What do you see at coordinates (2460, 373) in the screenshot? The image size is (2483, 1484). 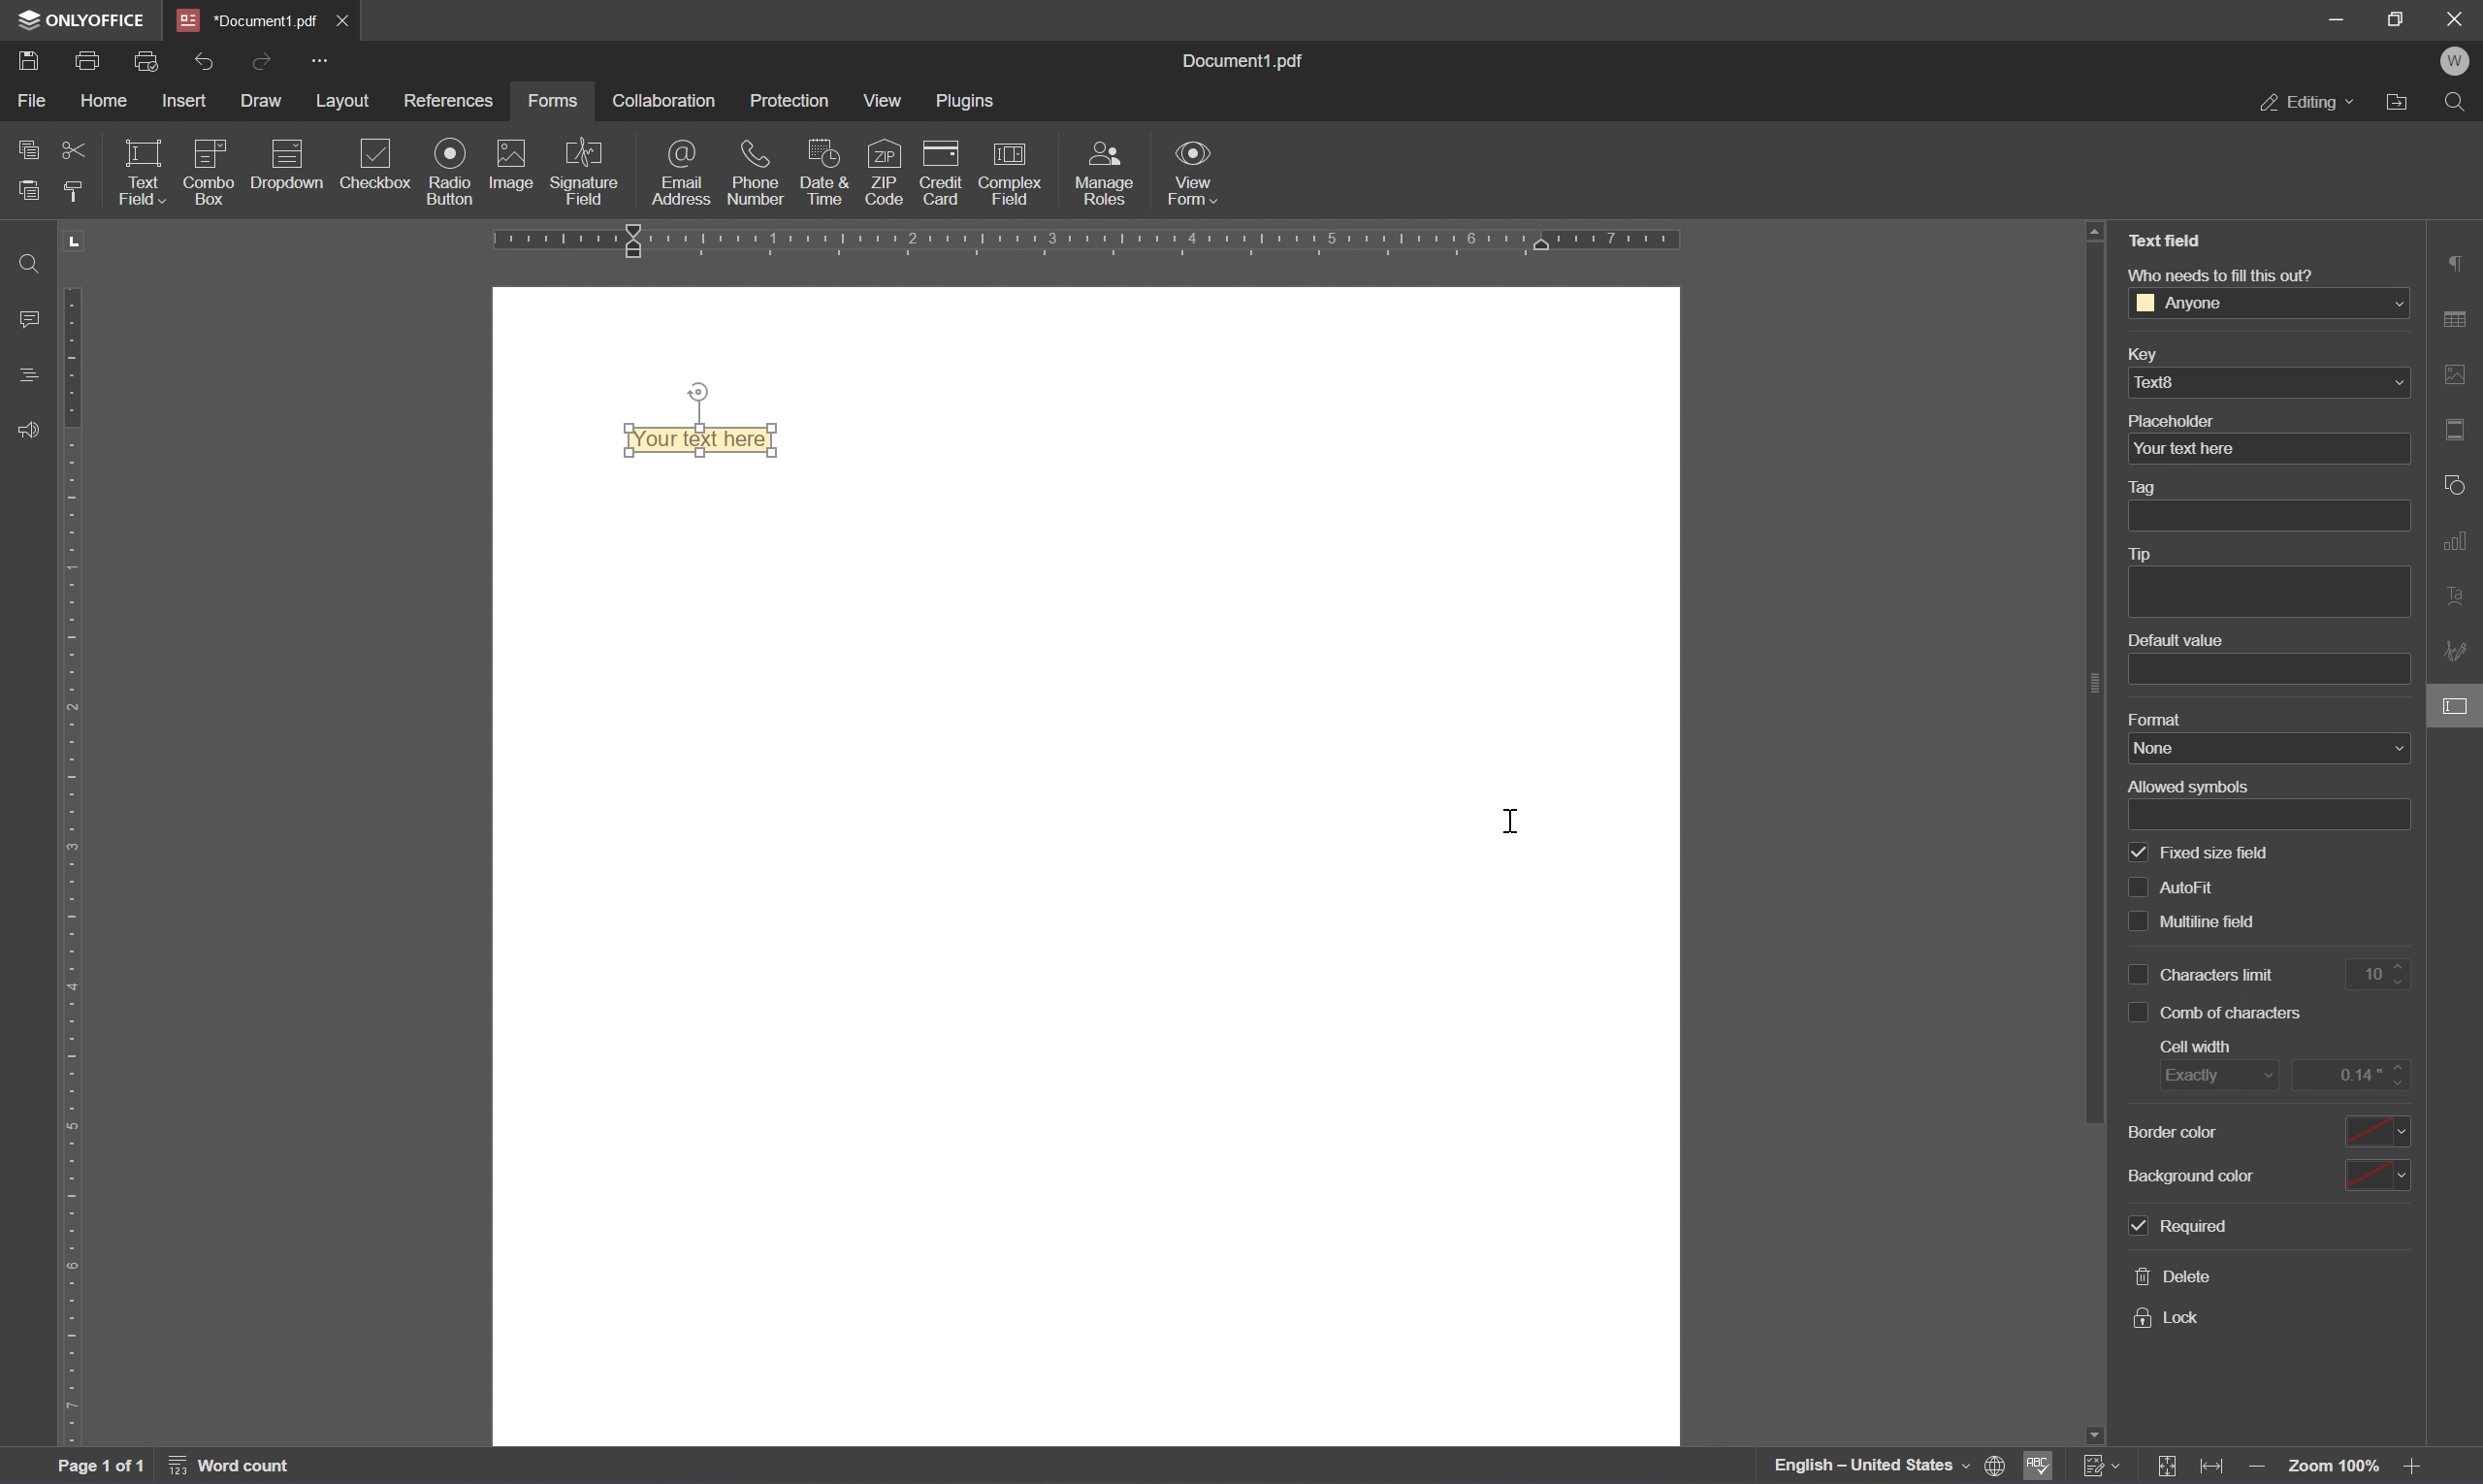 I see `image settings` at bounding box center [2460, 373].